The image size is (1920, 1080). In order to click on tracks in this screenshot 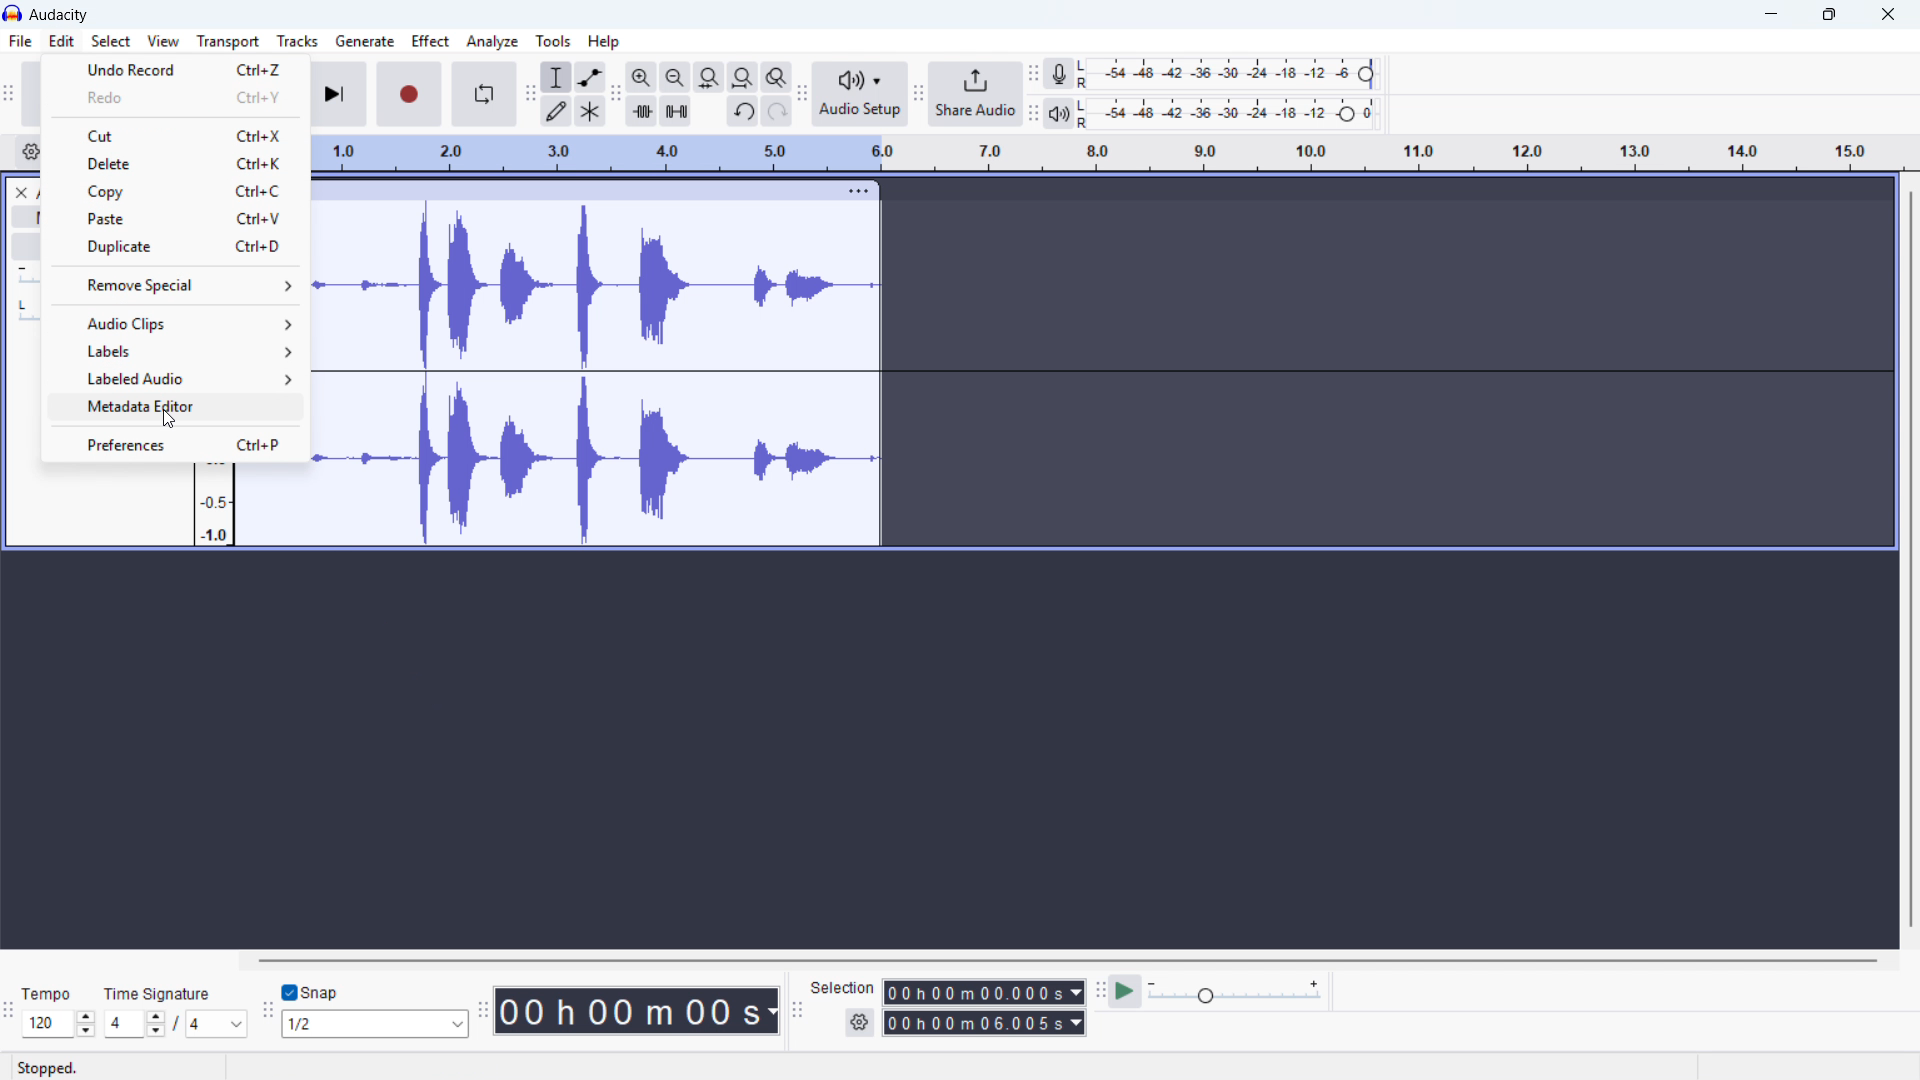, I will do `click(298, 41)`.